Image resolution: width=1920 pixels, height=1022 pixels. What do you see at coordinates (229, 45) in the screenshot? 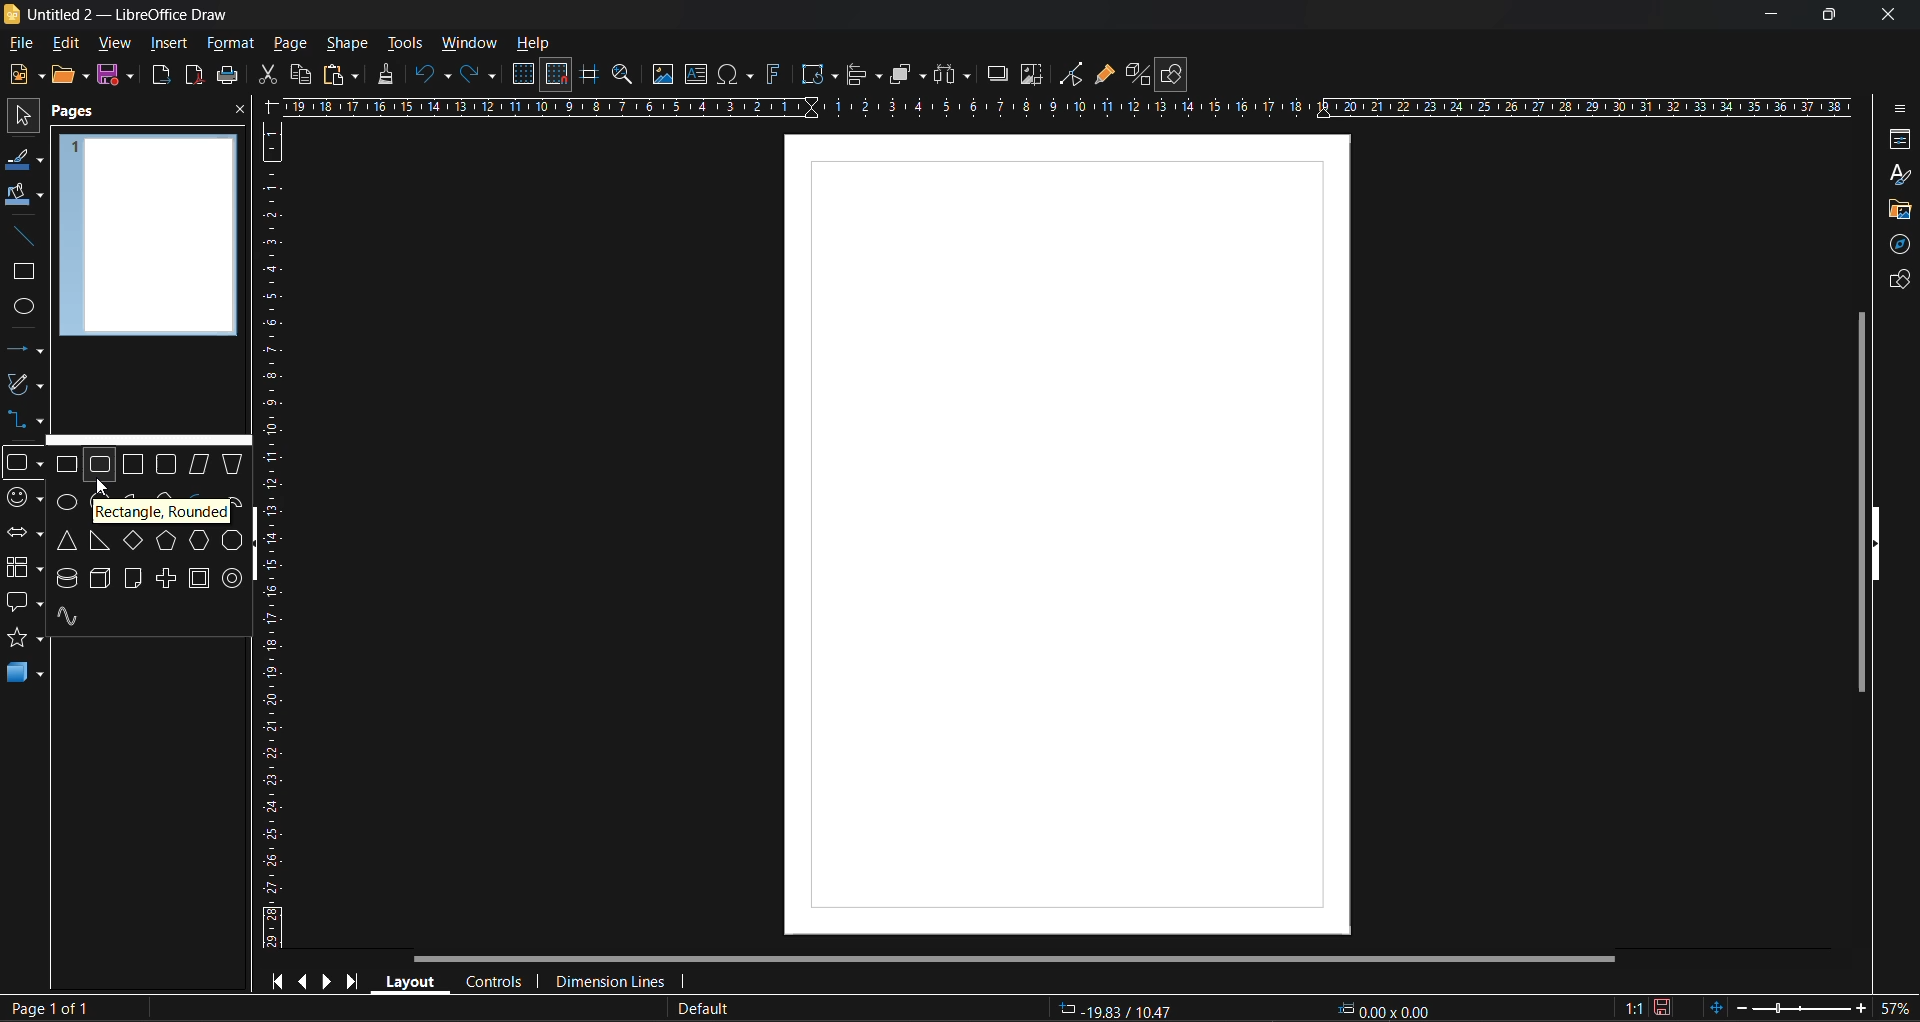
I see `format` at bounding box center [229, 45].